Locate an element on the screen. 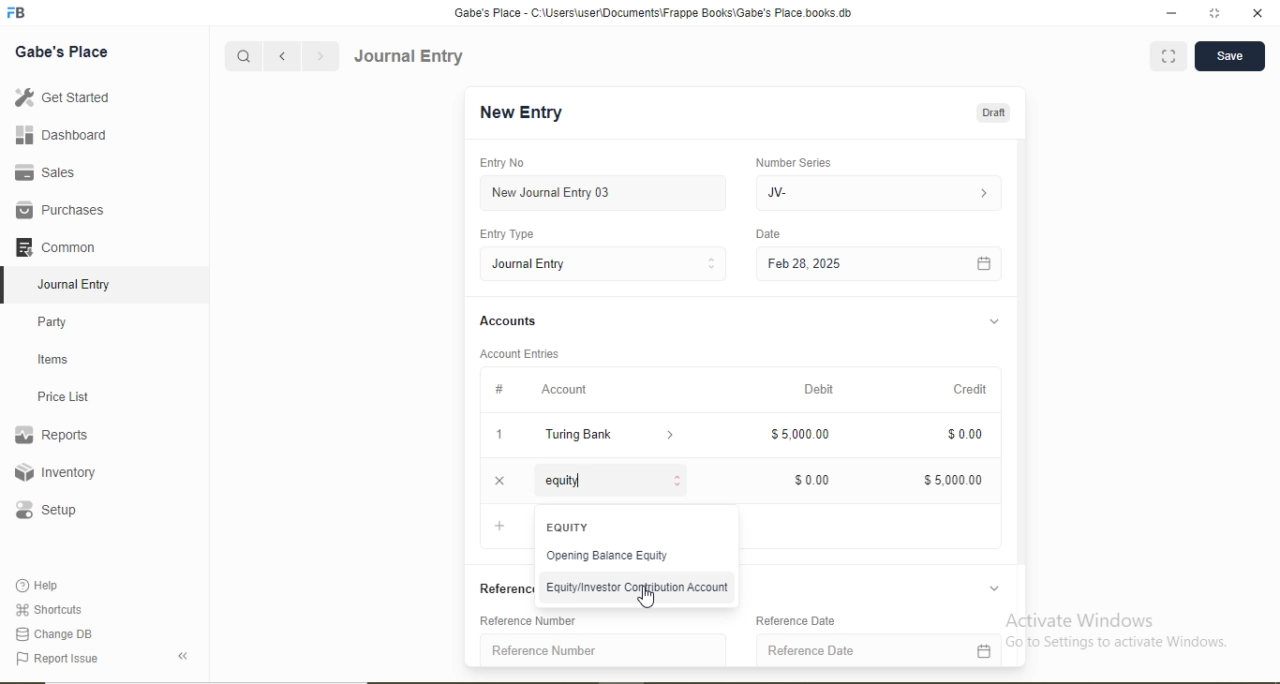  Get Started is located at coordinates (61, 96).